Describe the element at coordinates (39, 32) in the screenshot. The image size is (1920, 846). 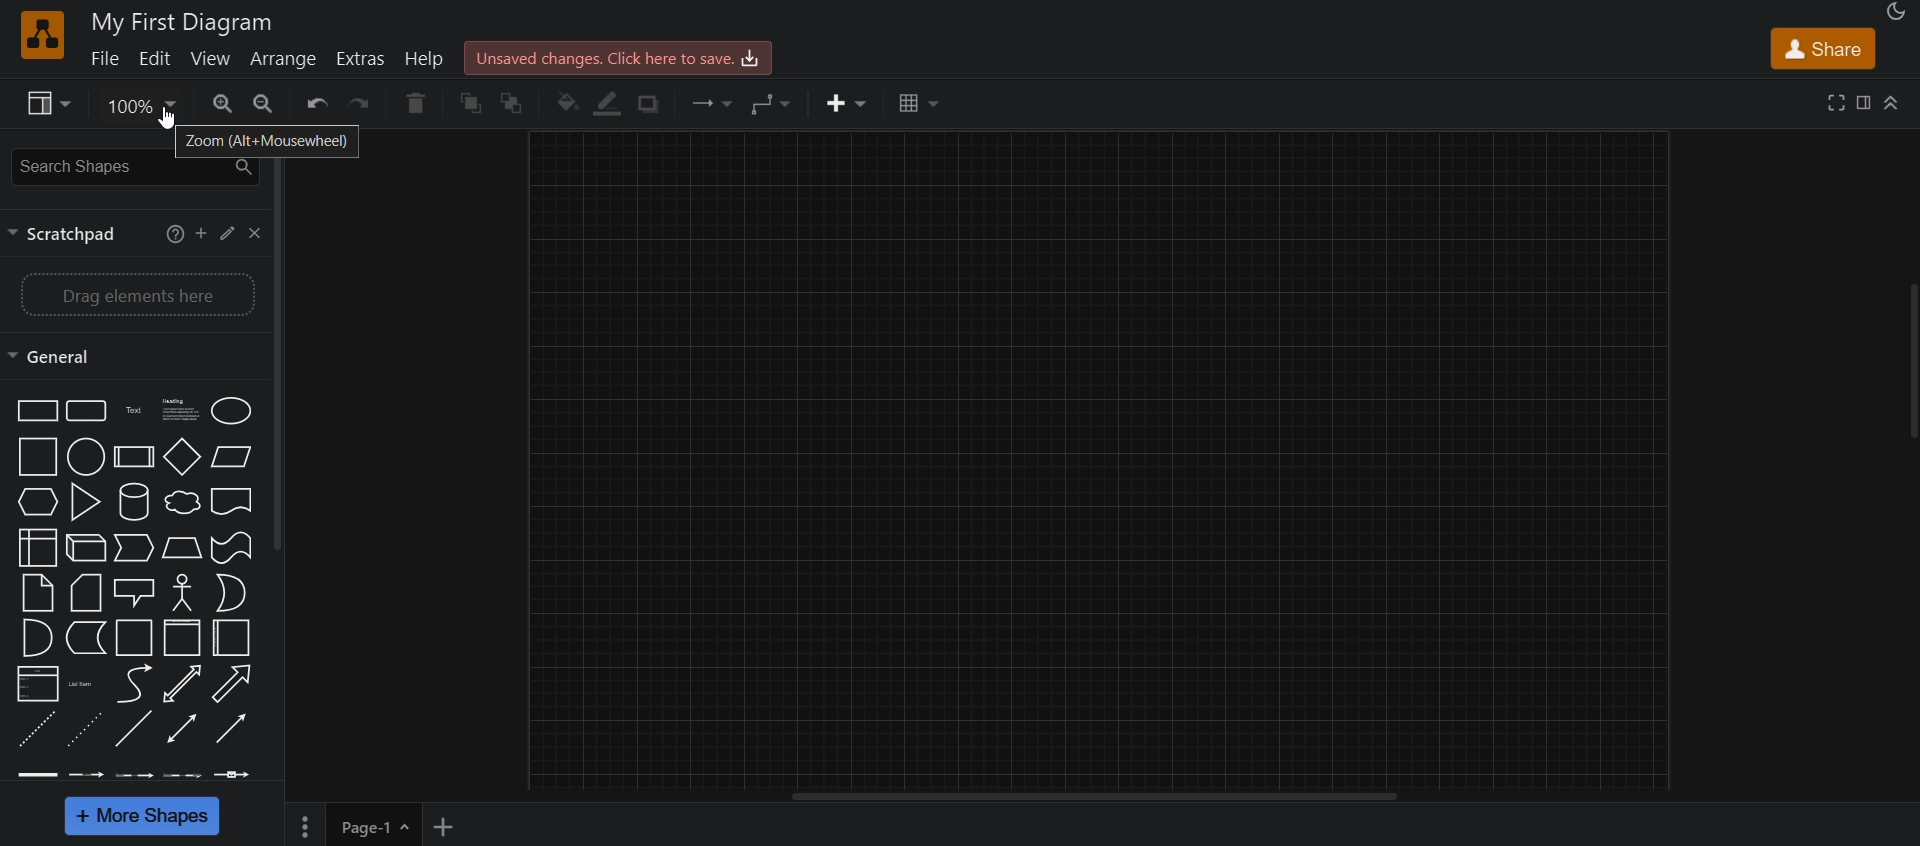
I see `logo` at that location.